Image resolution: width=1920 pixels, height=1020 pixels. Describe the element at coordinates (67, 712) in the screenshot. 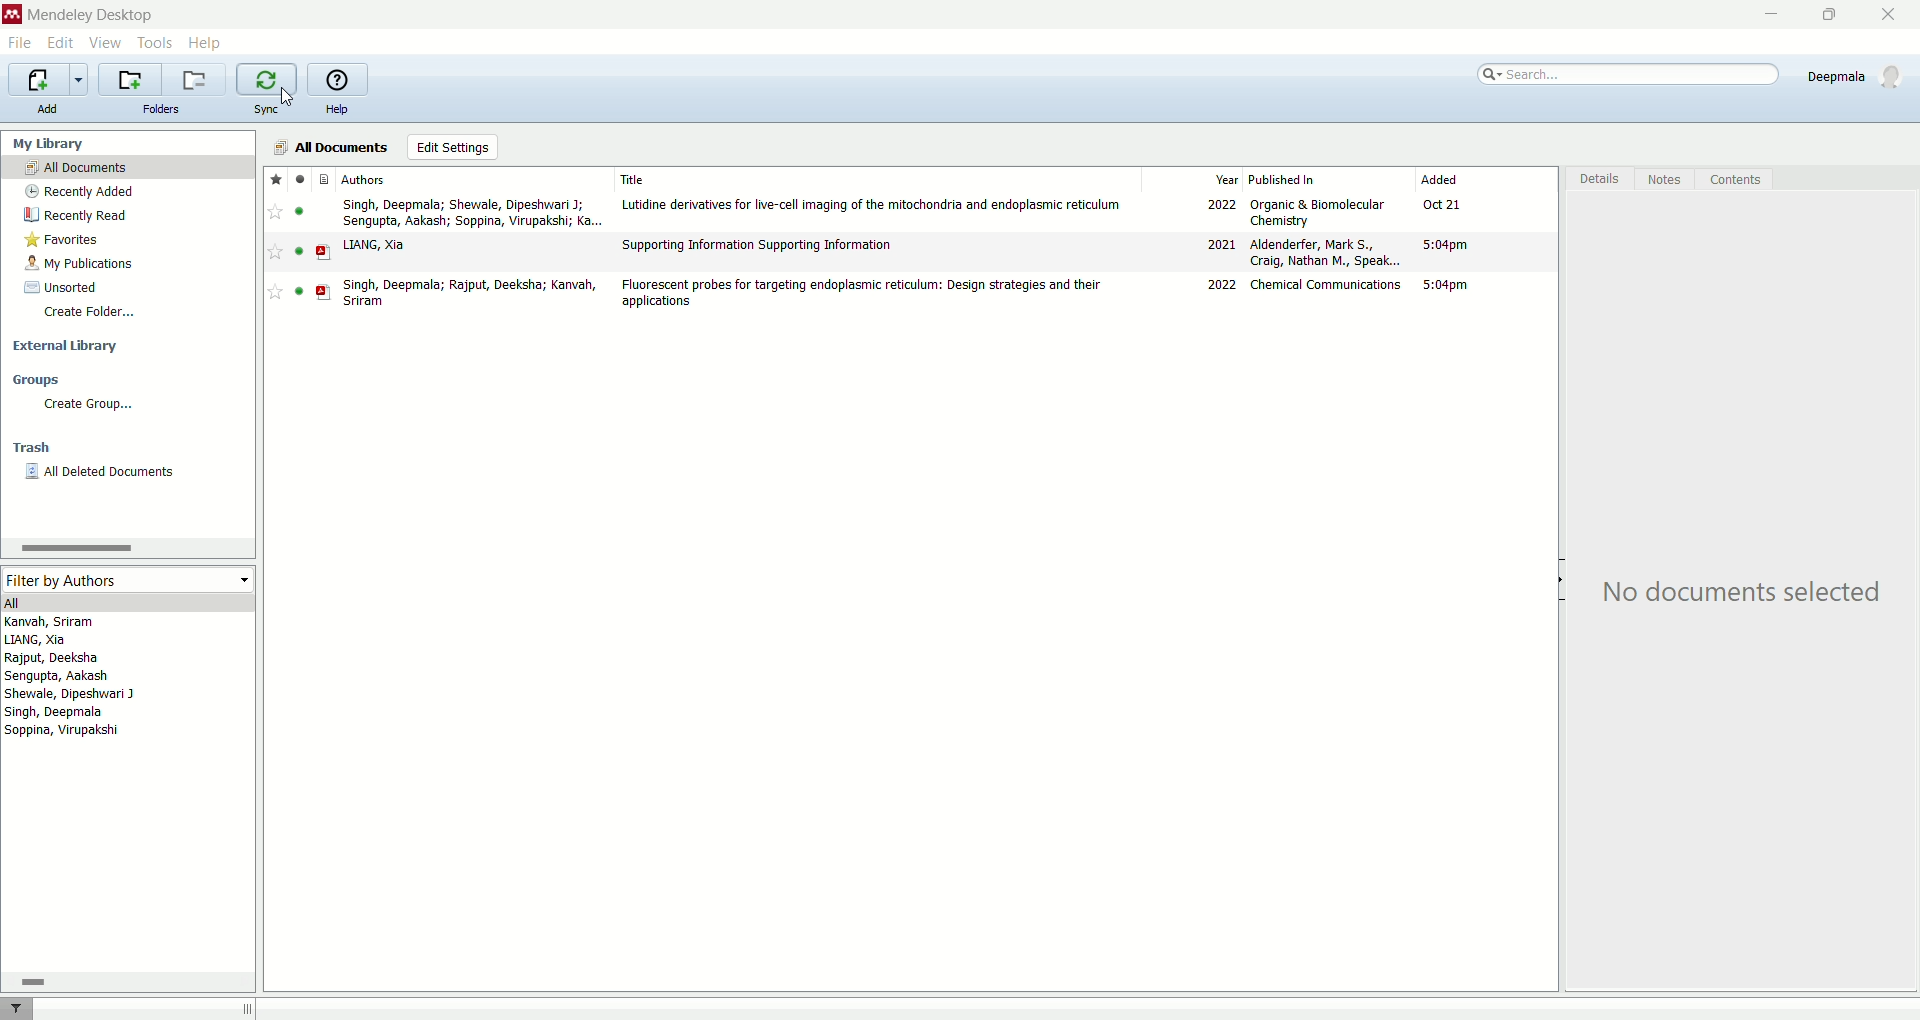

I see `Singh, Deepmala` at that location.